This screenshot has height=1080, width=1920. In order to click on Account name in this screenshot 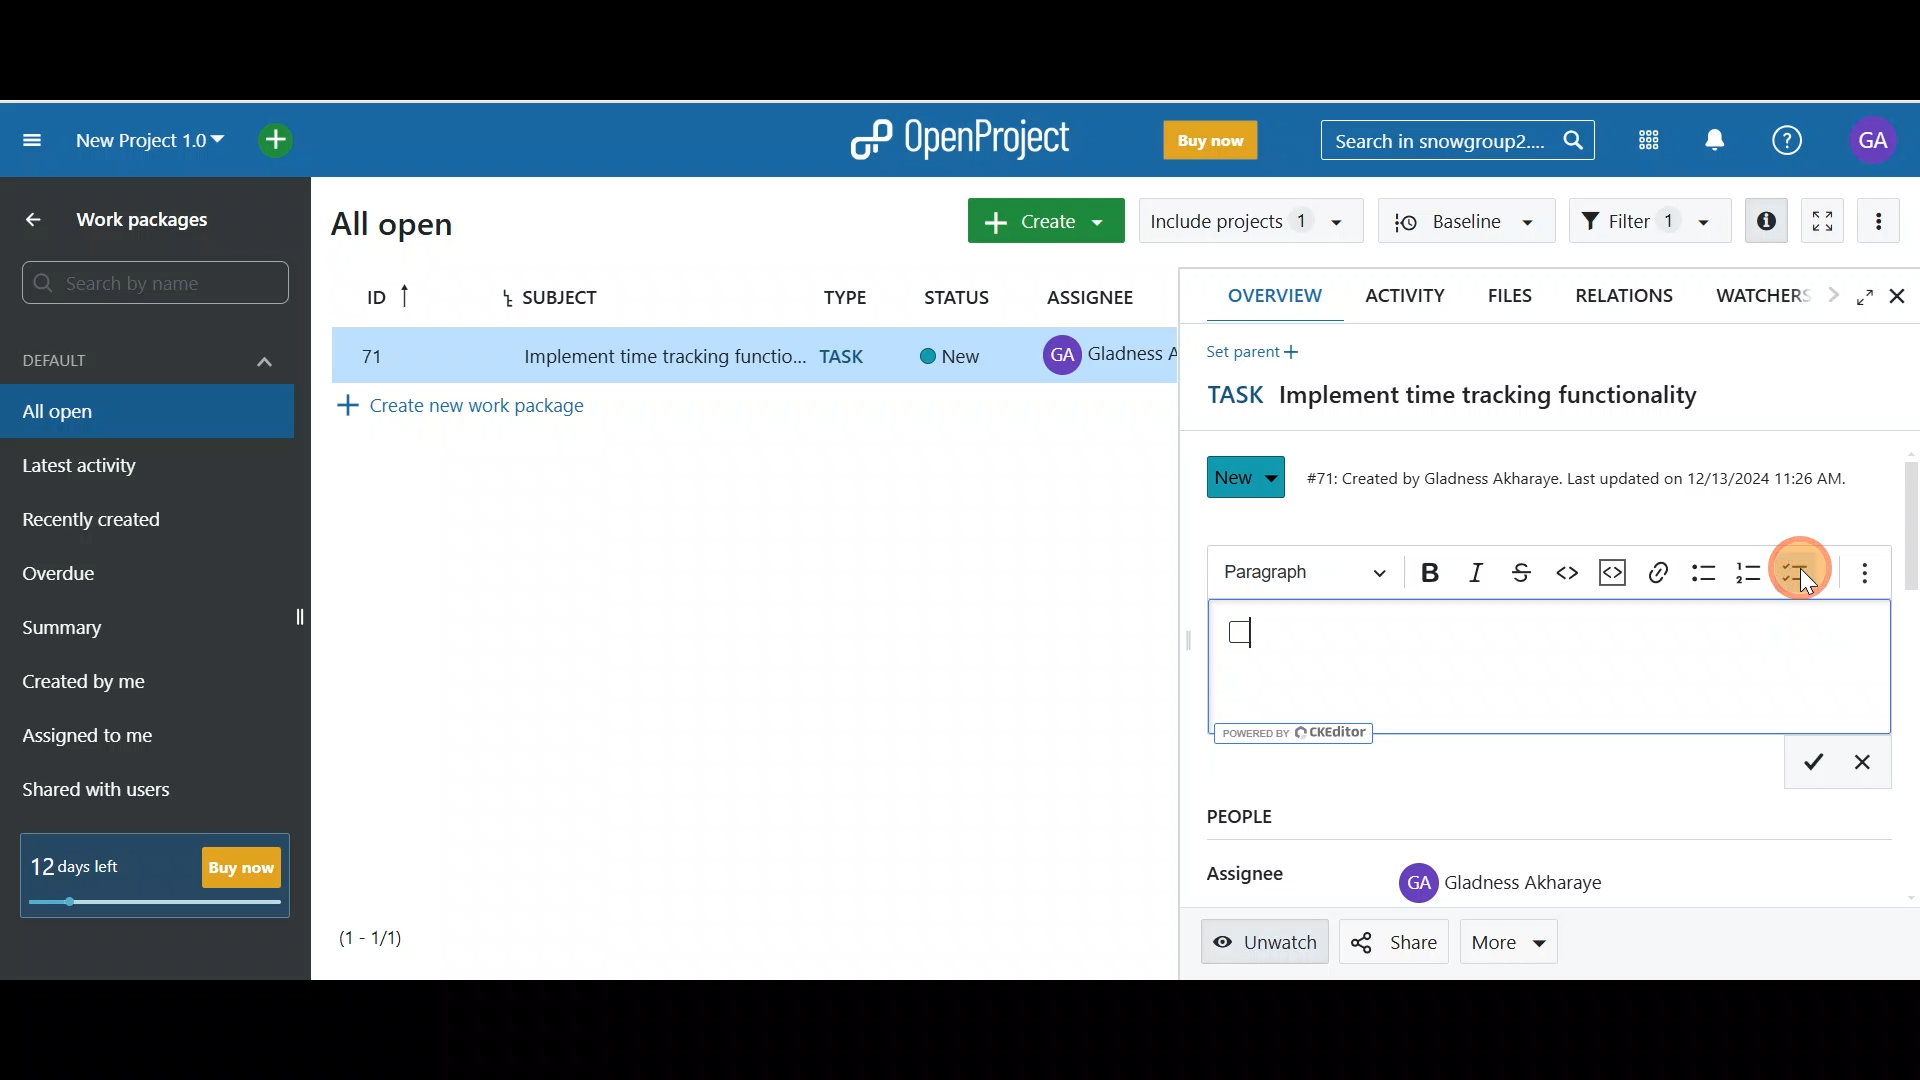, I will do `click(1866, 142)`.